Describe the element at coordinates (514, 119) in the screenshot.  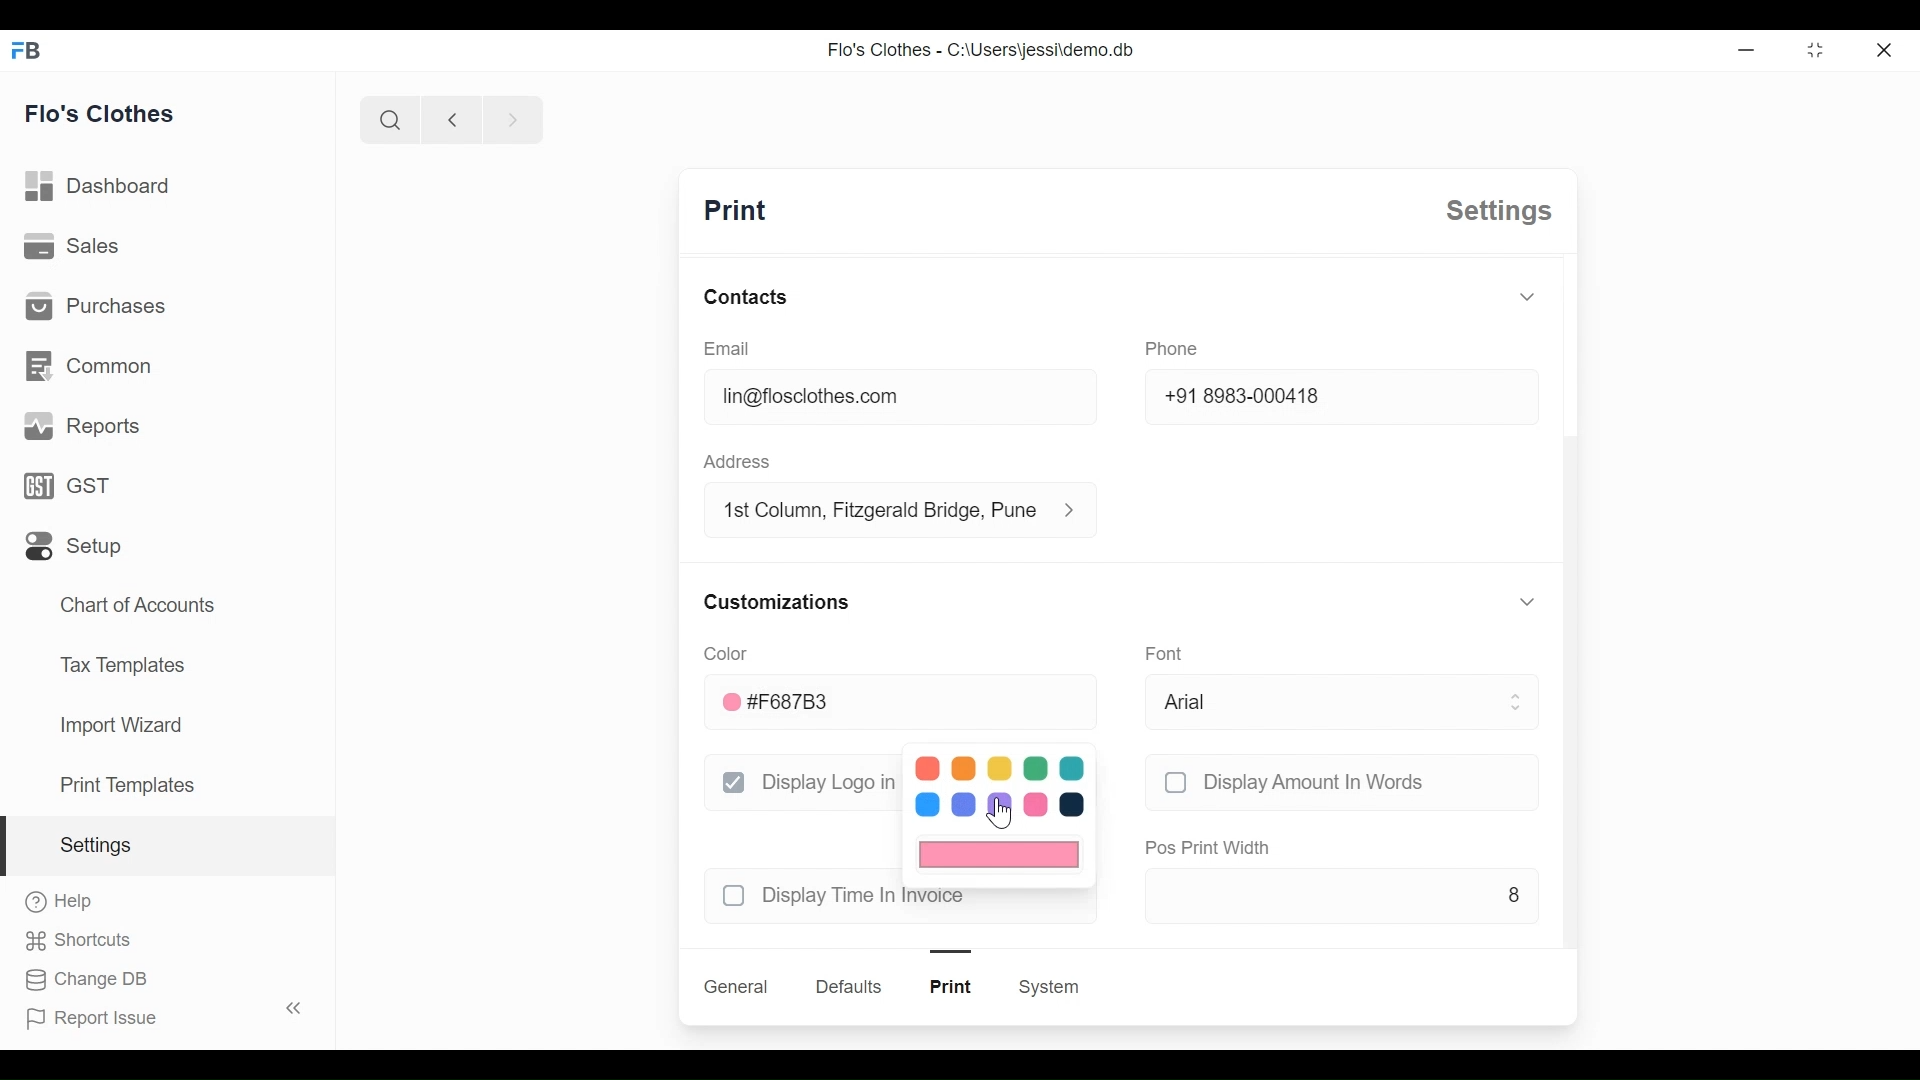
I see `next` at that location.